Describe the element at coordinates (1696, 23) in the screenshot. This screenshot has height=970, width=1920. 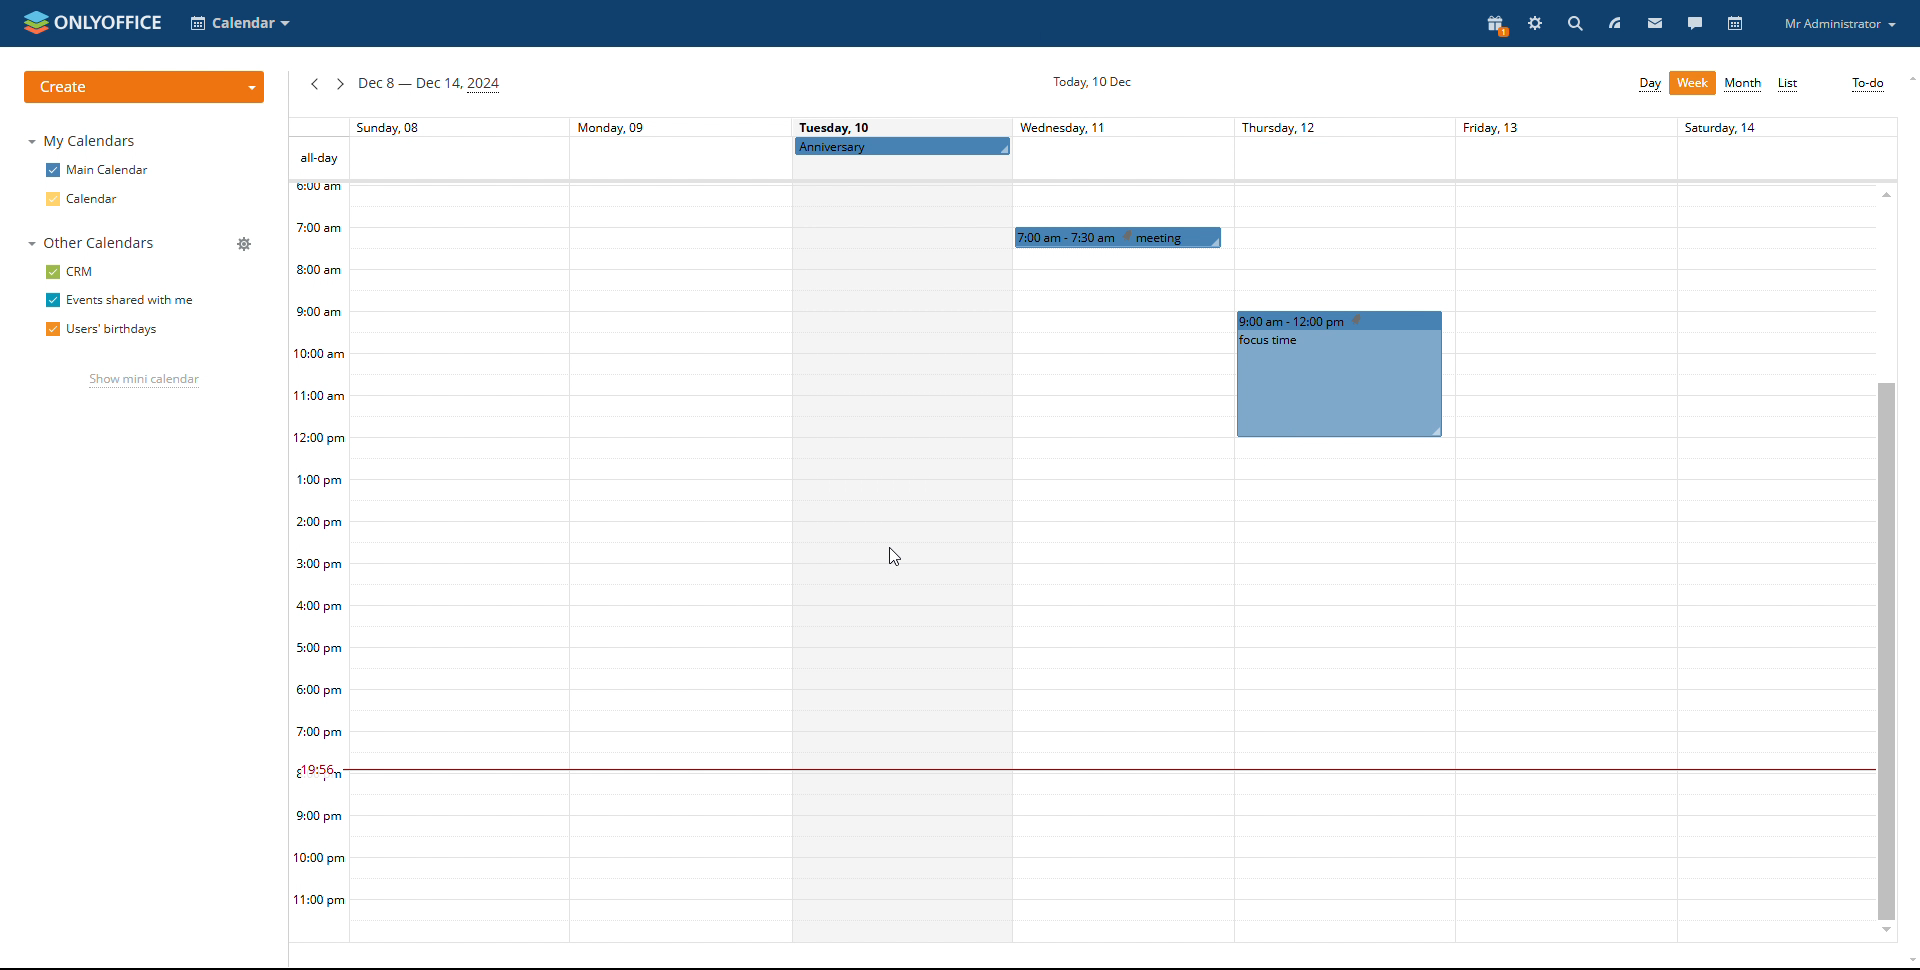
I see `talk` at that location.